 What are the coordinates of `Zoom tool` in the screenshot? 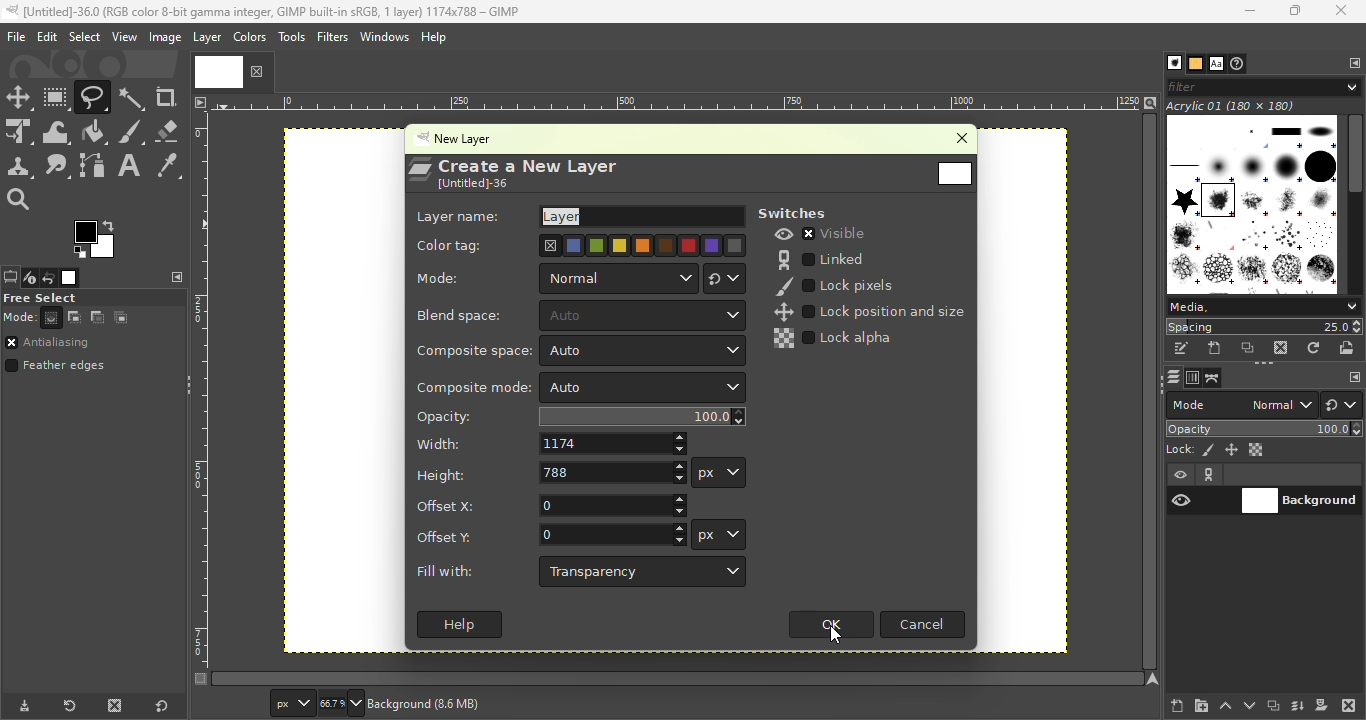 It's located at (24, 200).